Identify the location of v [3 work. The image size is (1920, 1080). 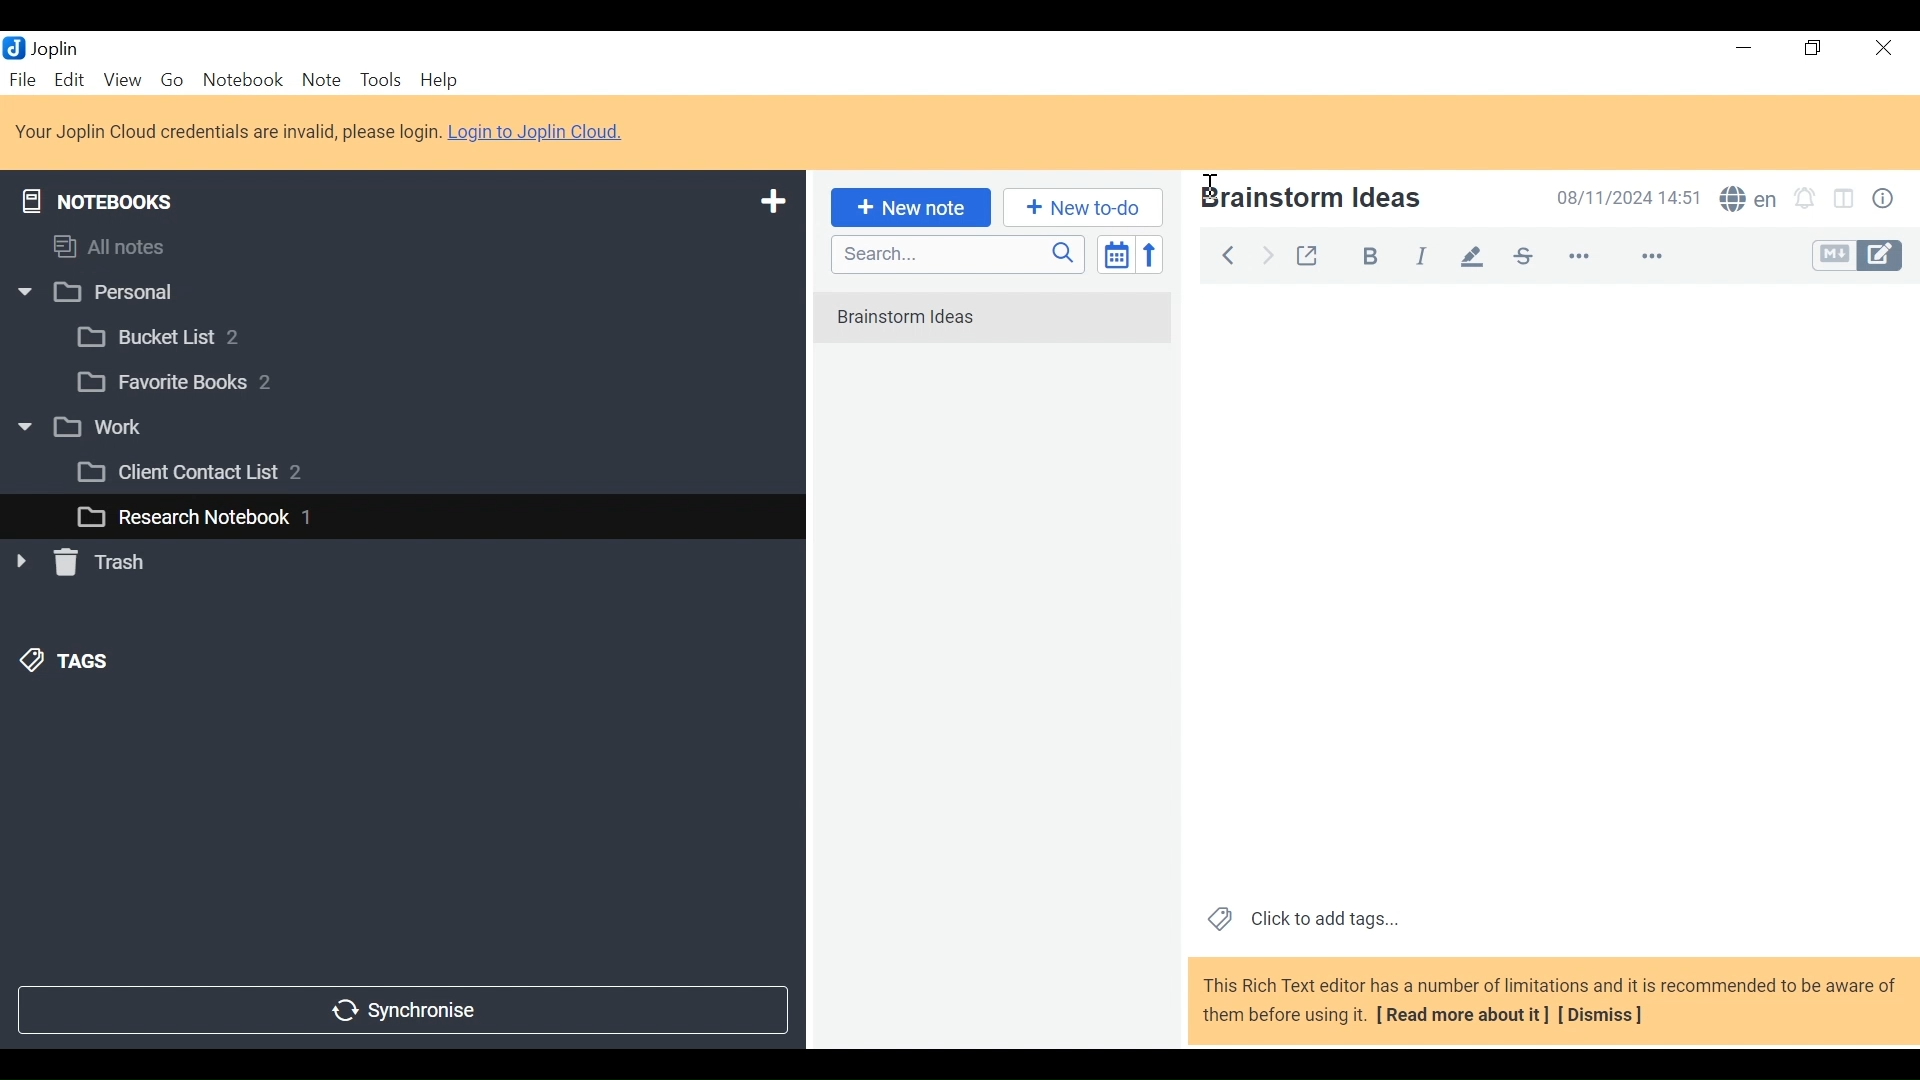
(103, 428).